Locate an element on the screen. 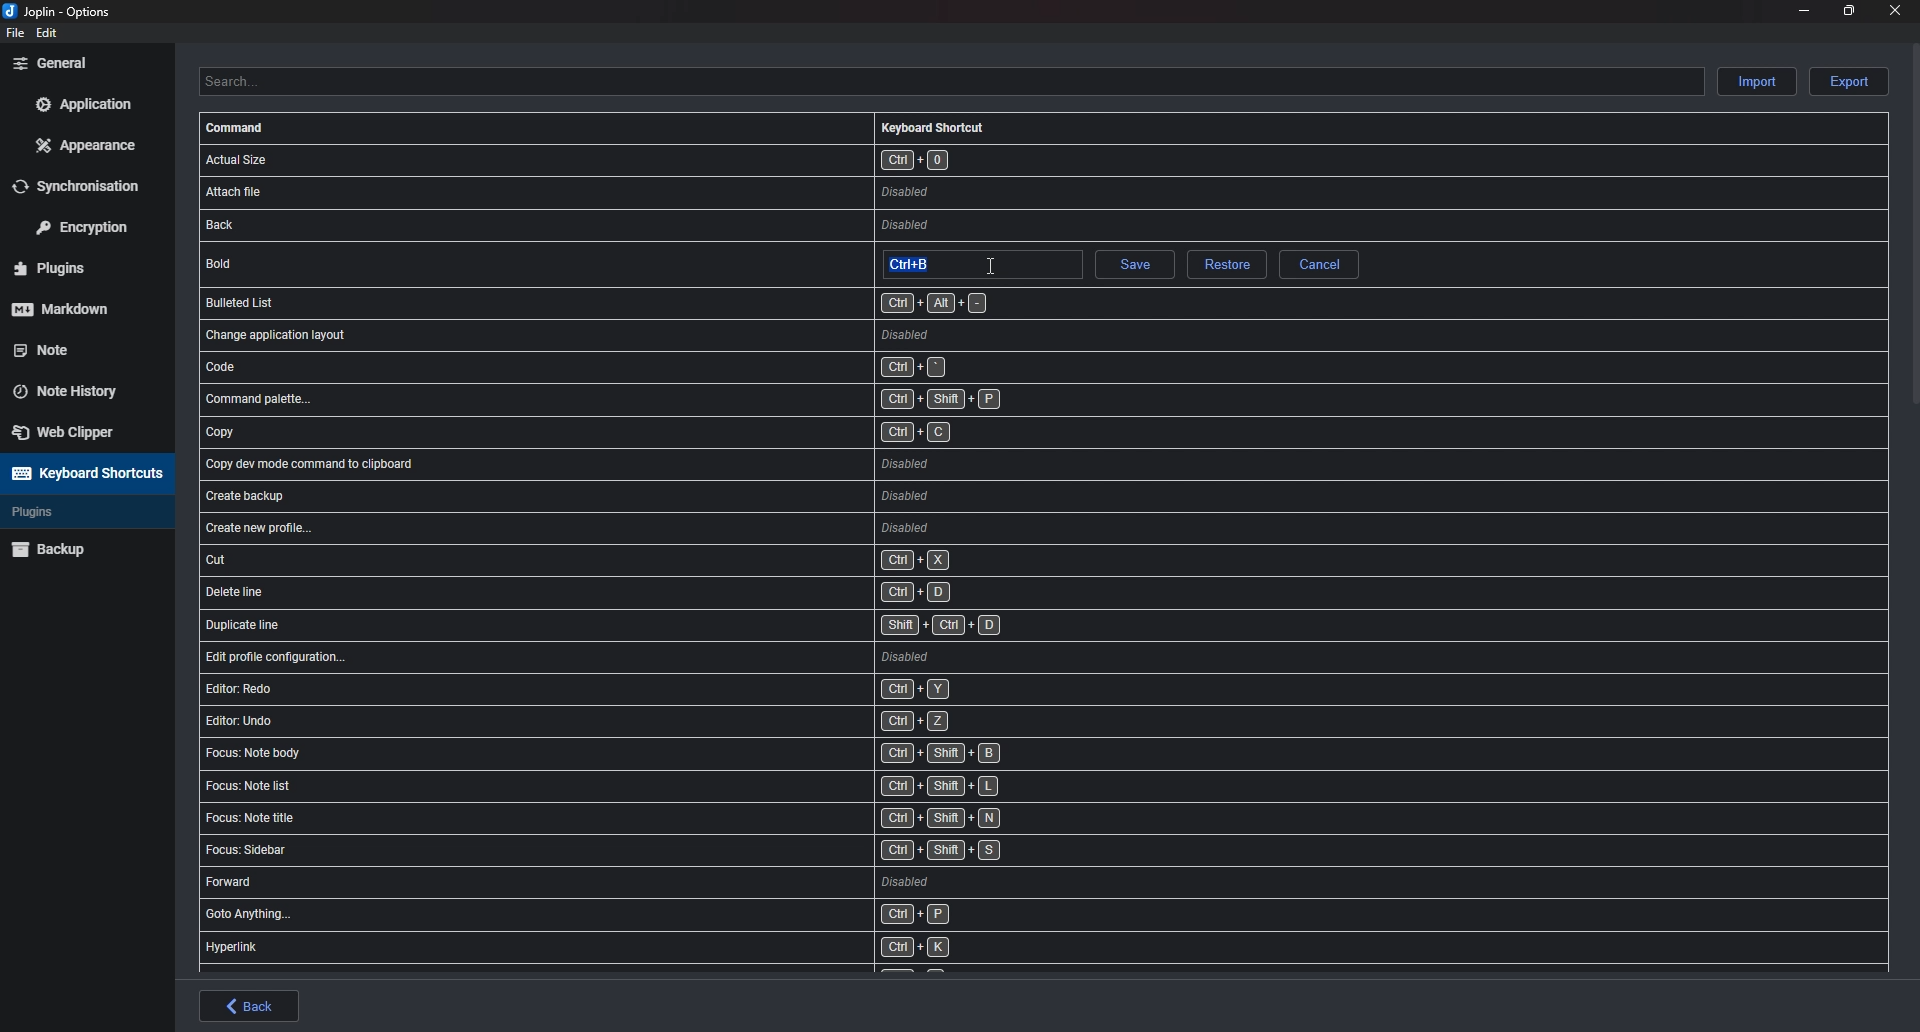  Encryption is located at coordinates (89, 225).